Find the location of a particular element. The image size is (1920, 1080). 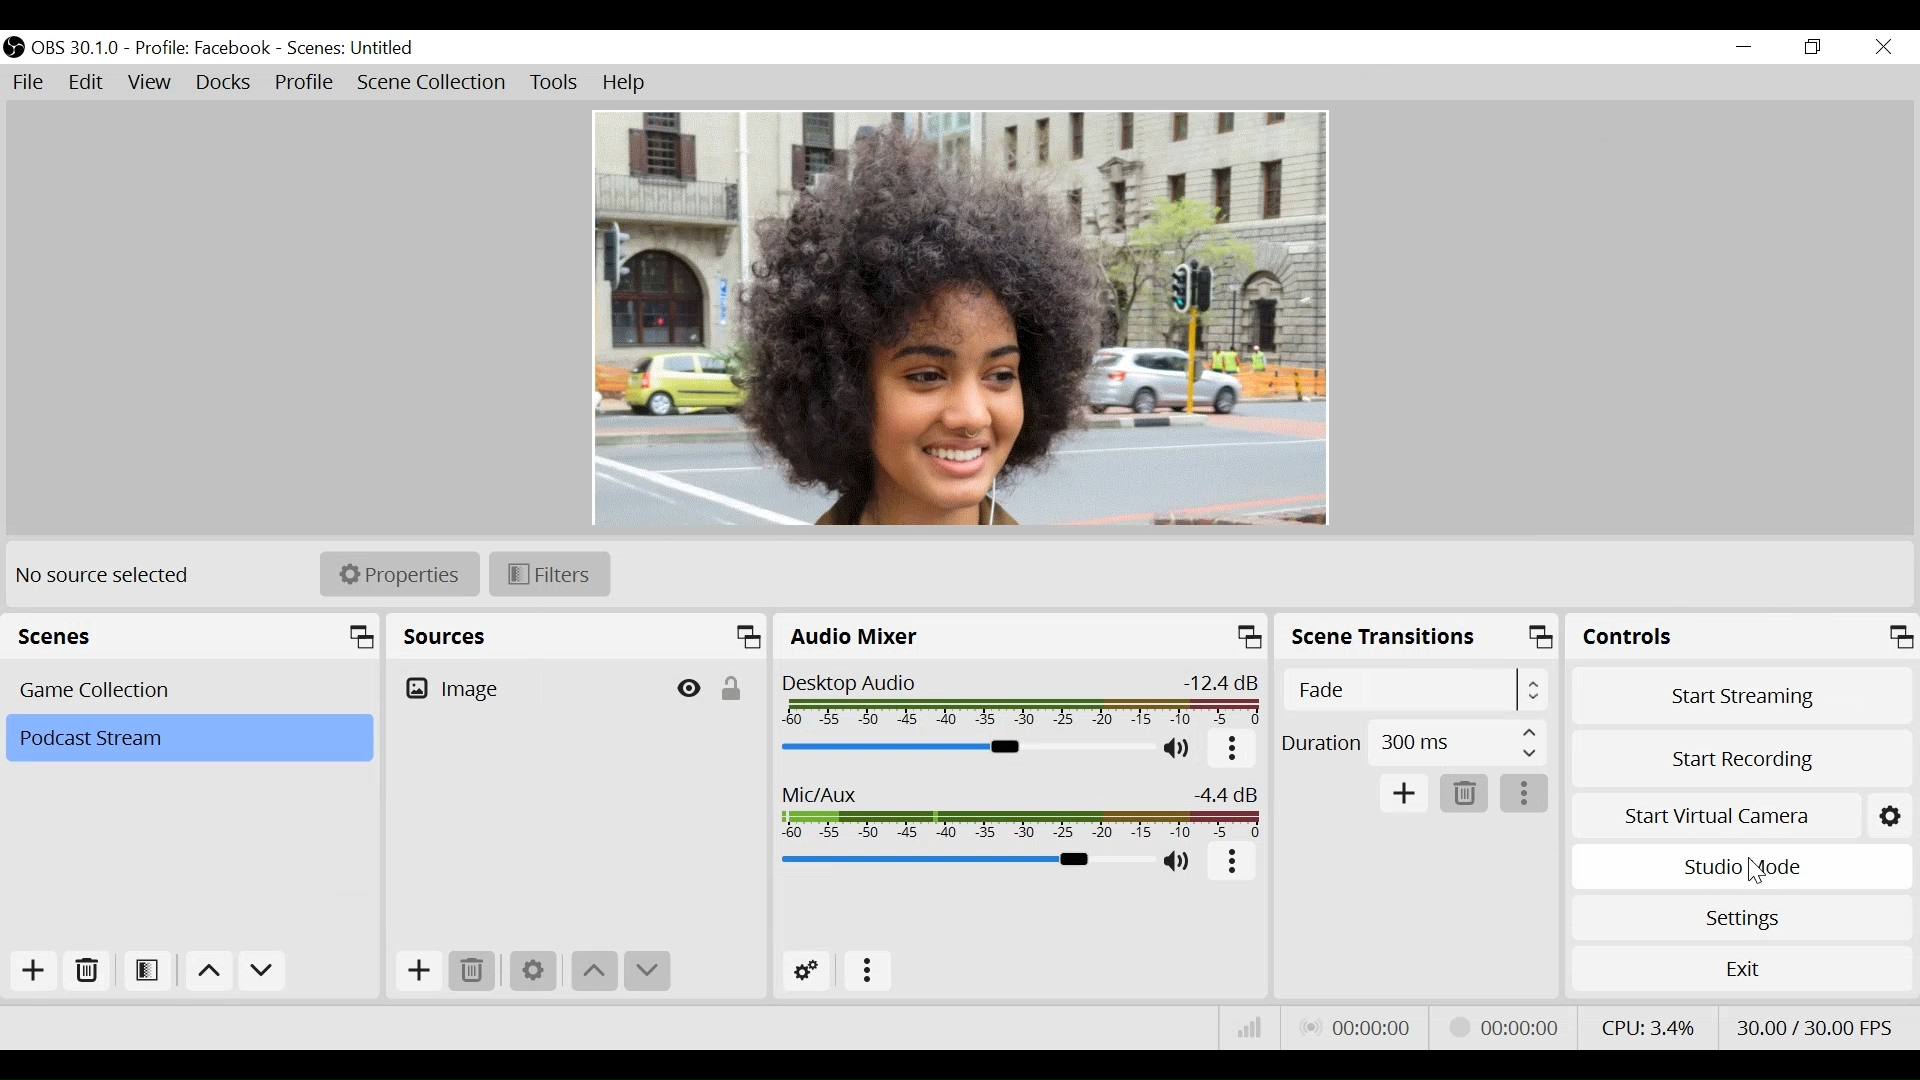

Scene Transition is located at coordinates (1415, 634).